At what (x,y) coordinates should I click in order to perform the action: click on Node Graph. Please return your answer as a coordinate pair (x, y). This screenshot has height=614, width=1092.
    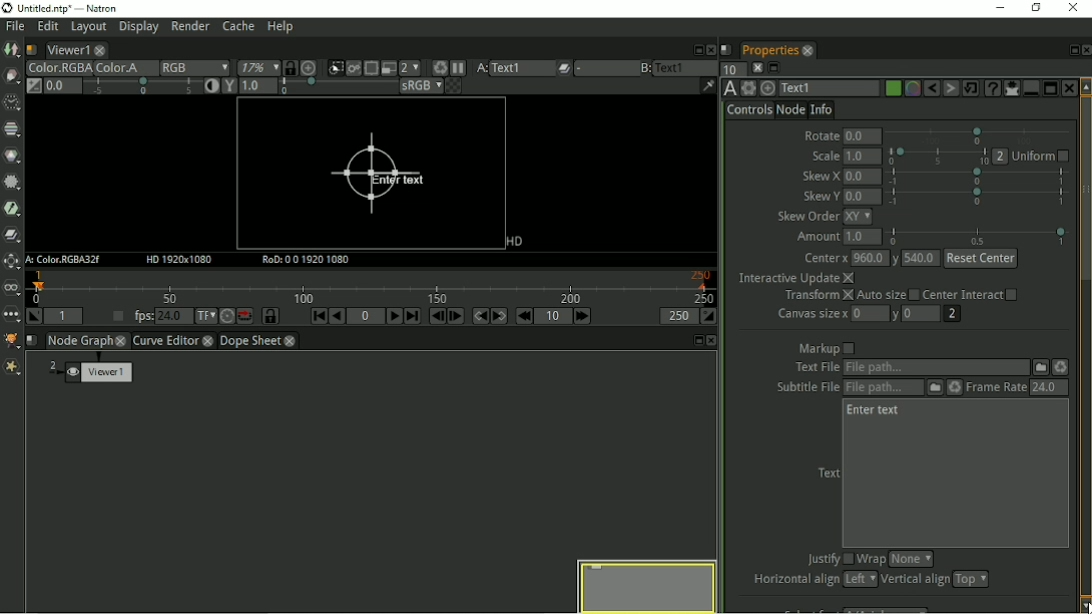
    Looking at the image, I should click on (80, 341).